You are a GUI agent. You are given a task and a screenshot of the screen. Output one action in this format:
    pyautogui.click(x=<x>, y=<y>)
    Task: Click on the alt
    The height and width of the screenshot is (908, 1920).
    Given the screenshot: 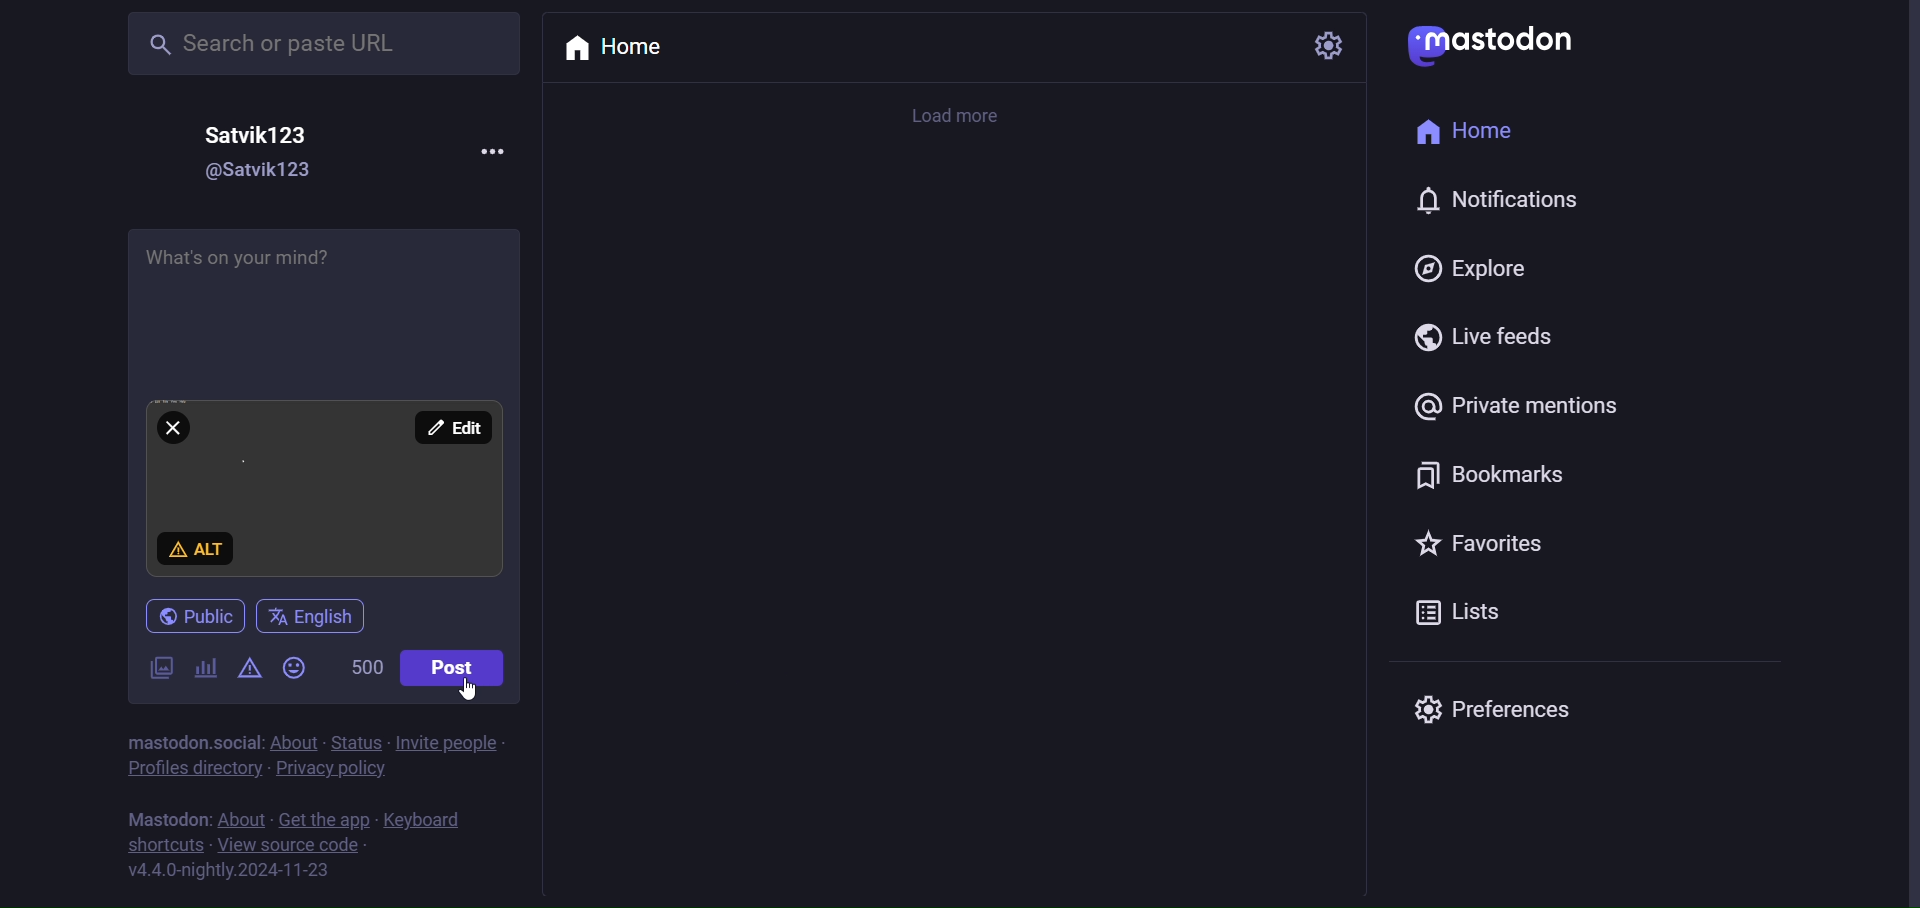 What is the action you would take?
    pyautogui.click(x=196, y=548)
    